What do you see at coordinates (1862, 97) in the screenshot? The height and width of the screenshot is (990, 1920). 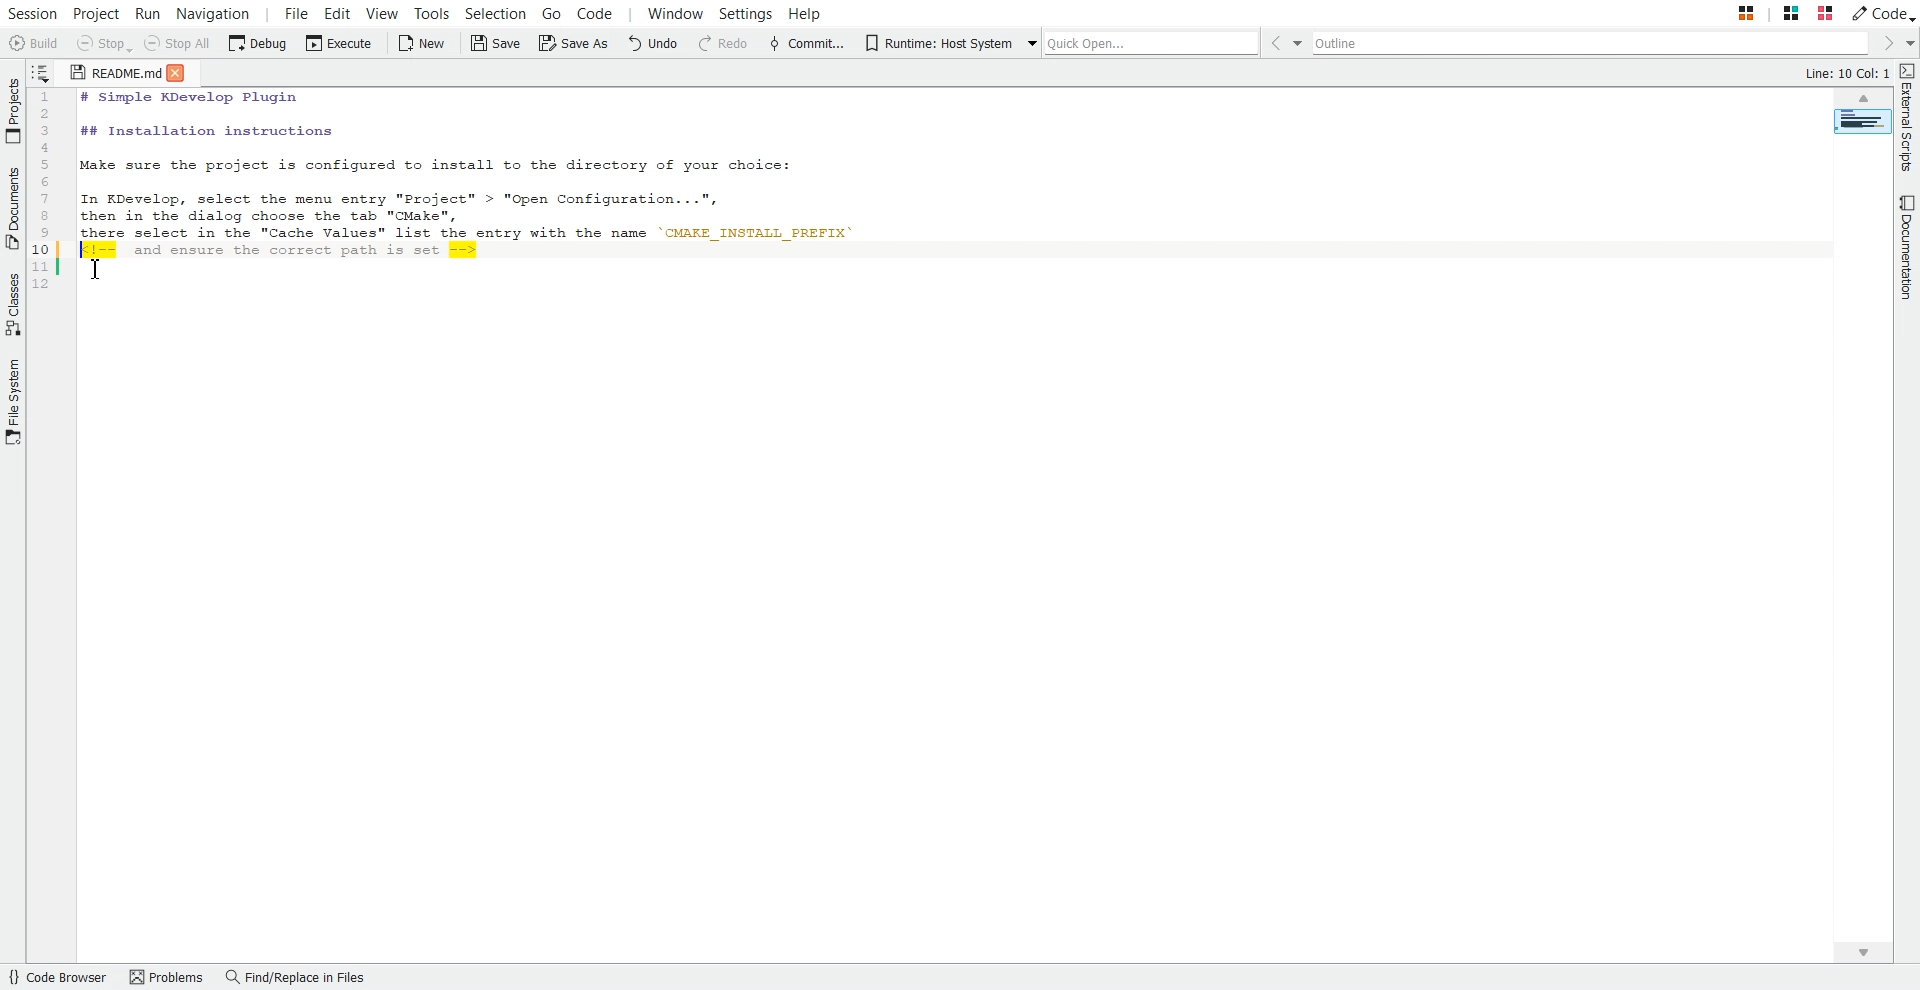 I see `Scroll up` at bounding box center [1862, 97].